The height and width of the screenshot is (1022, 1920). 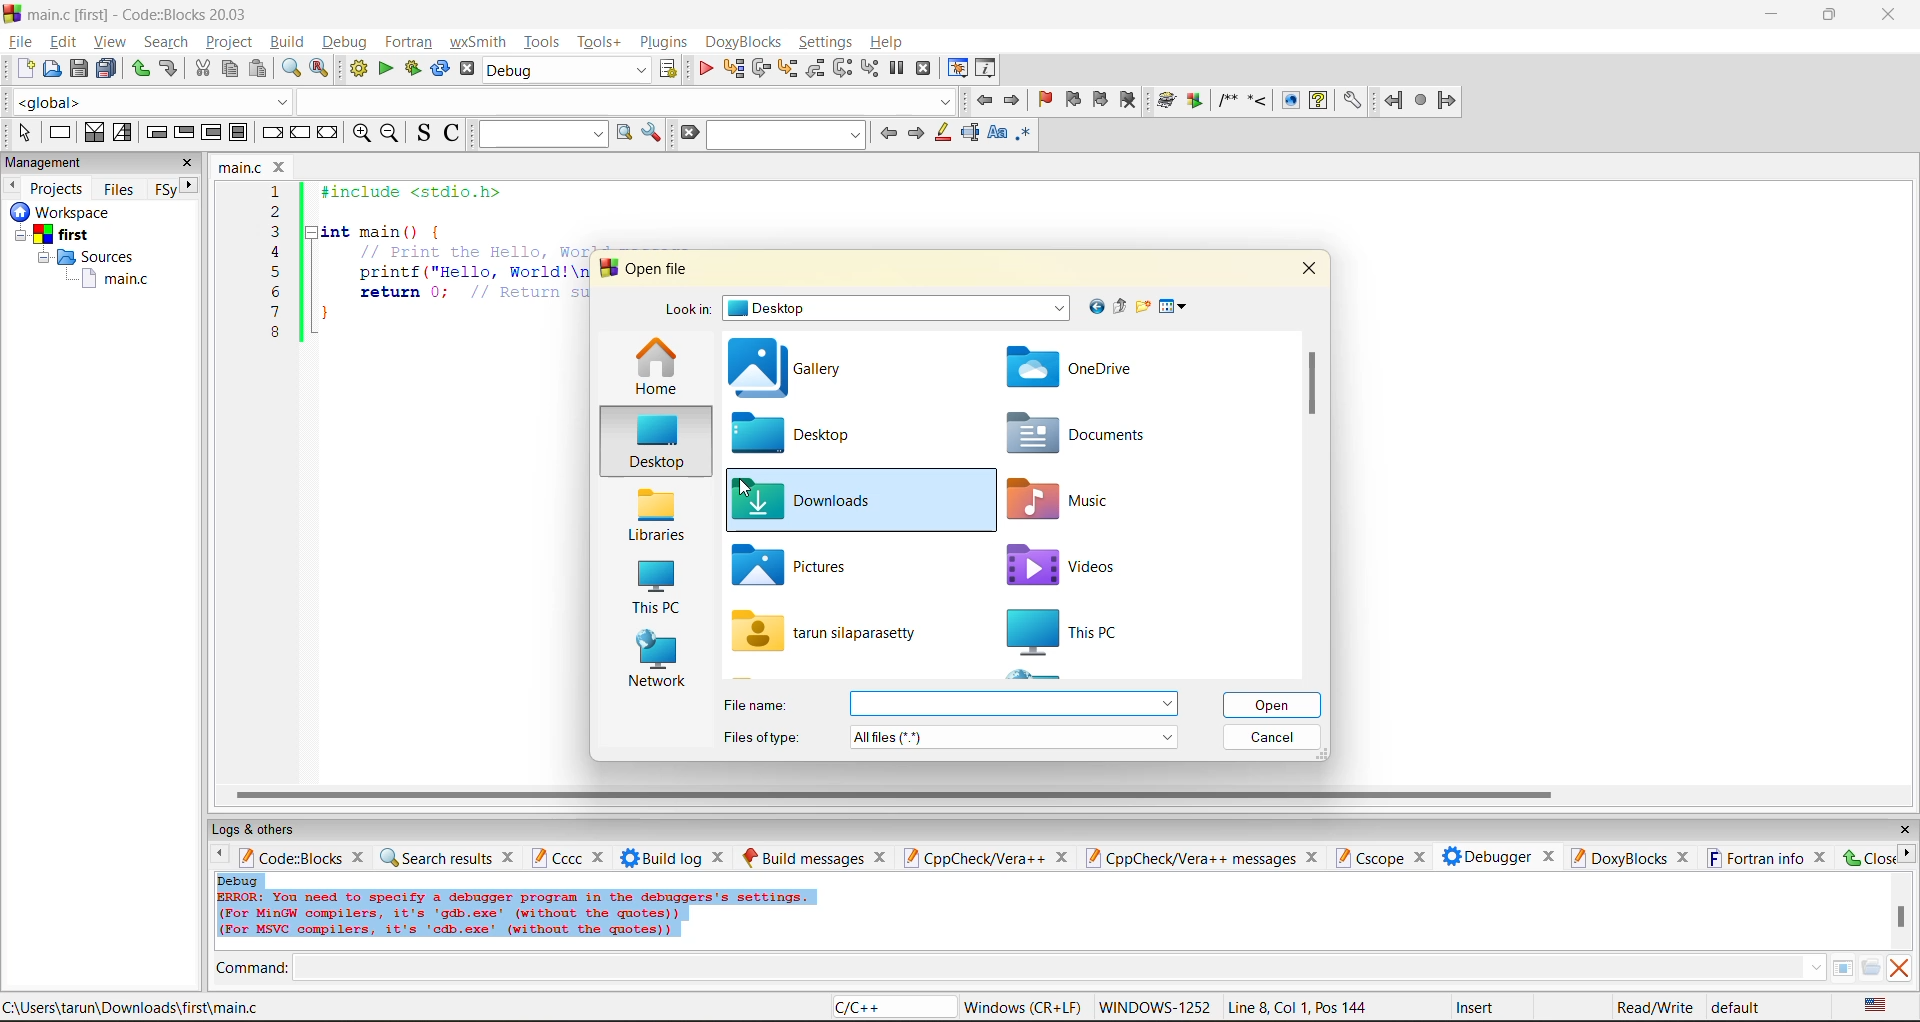 I want to click on rebuild, so click(x=440, y=69).